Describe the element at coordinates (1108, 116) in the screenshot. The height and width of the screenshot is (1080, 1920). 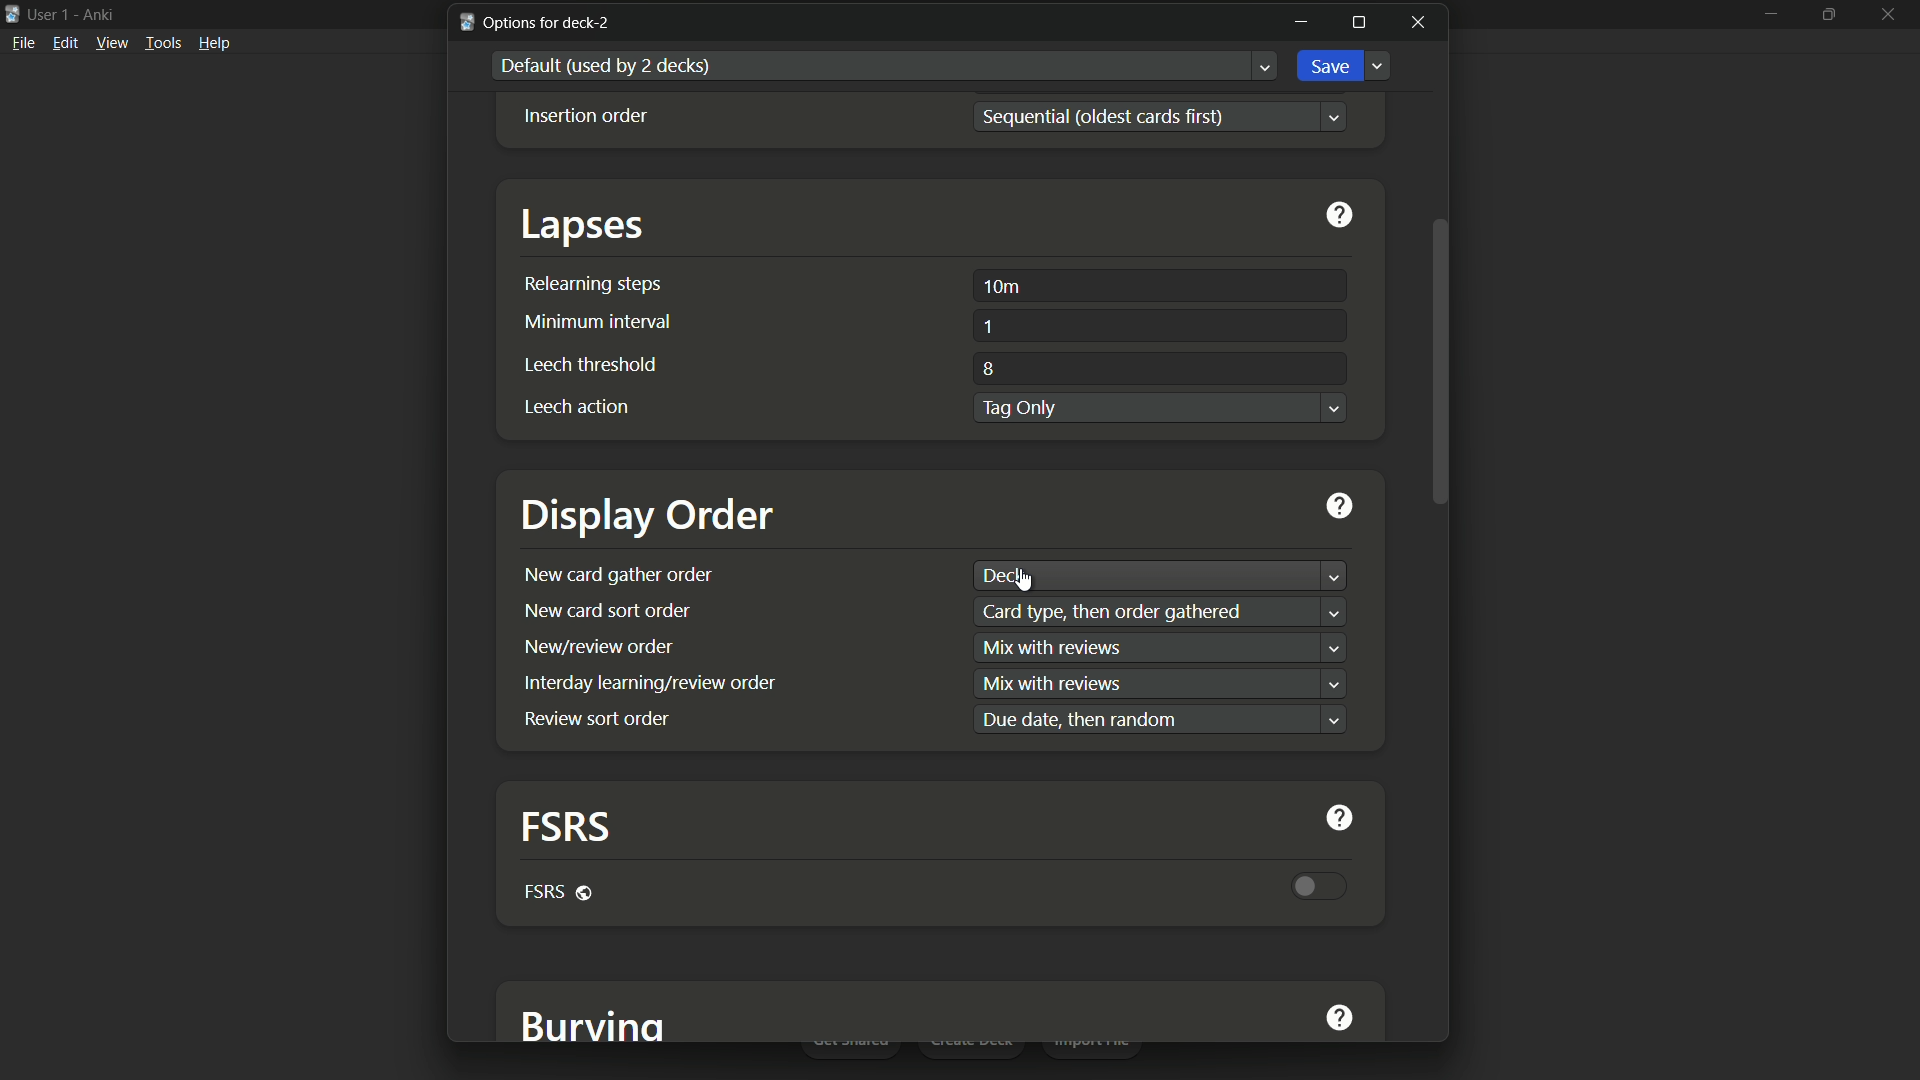
I see `sequential(oldest cards first)` at that location.